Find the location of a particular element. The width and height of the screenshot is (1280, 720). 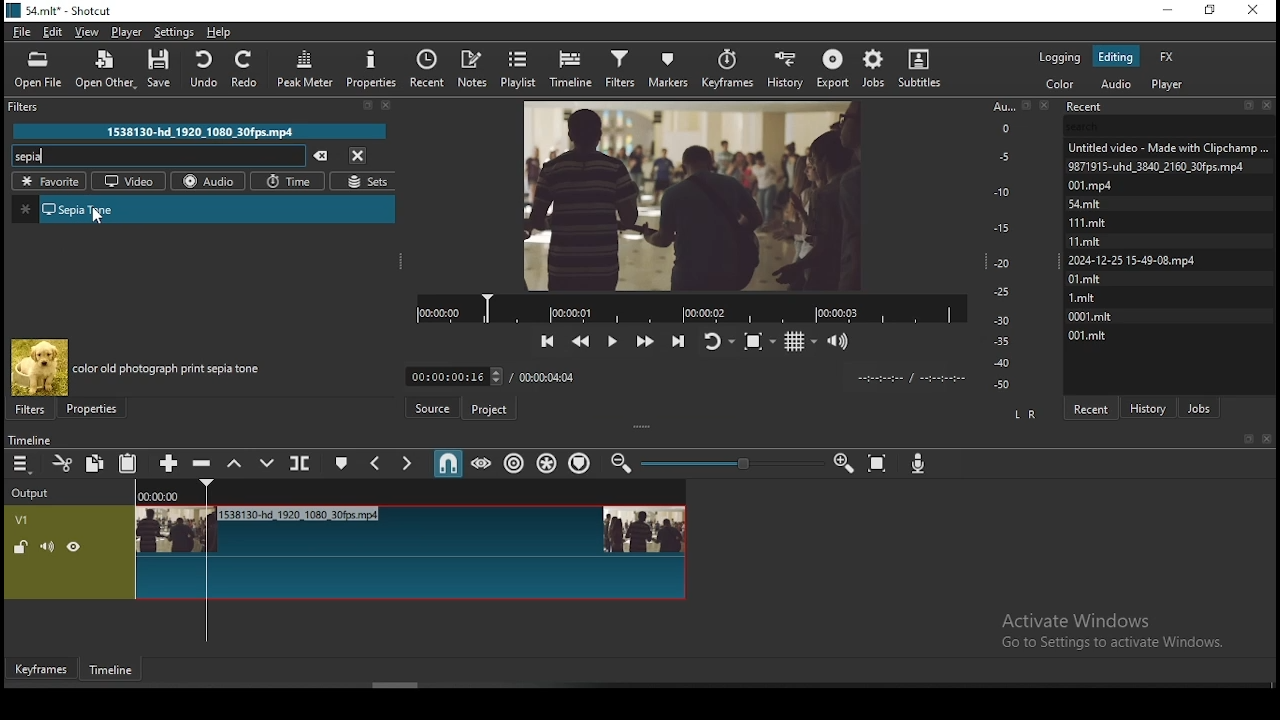

lift is located at coordinates (237, 464).